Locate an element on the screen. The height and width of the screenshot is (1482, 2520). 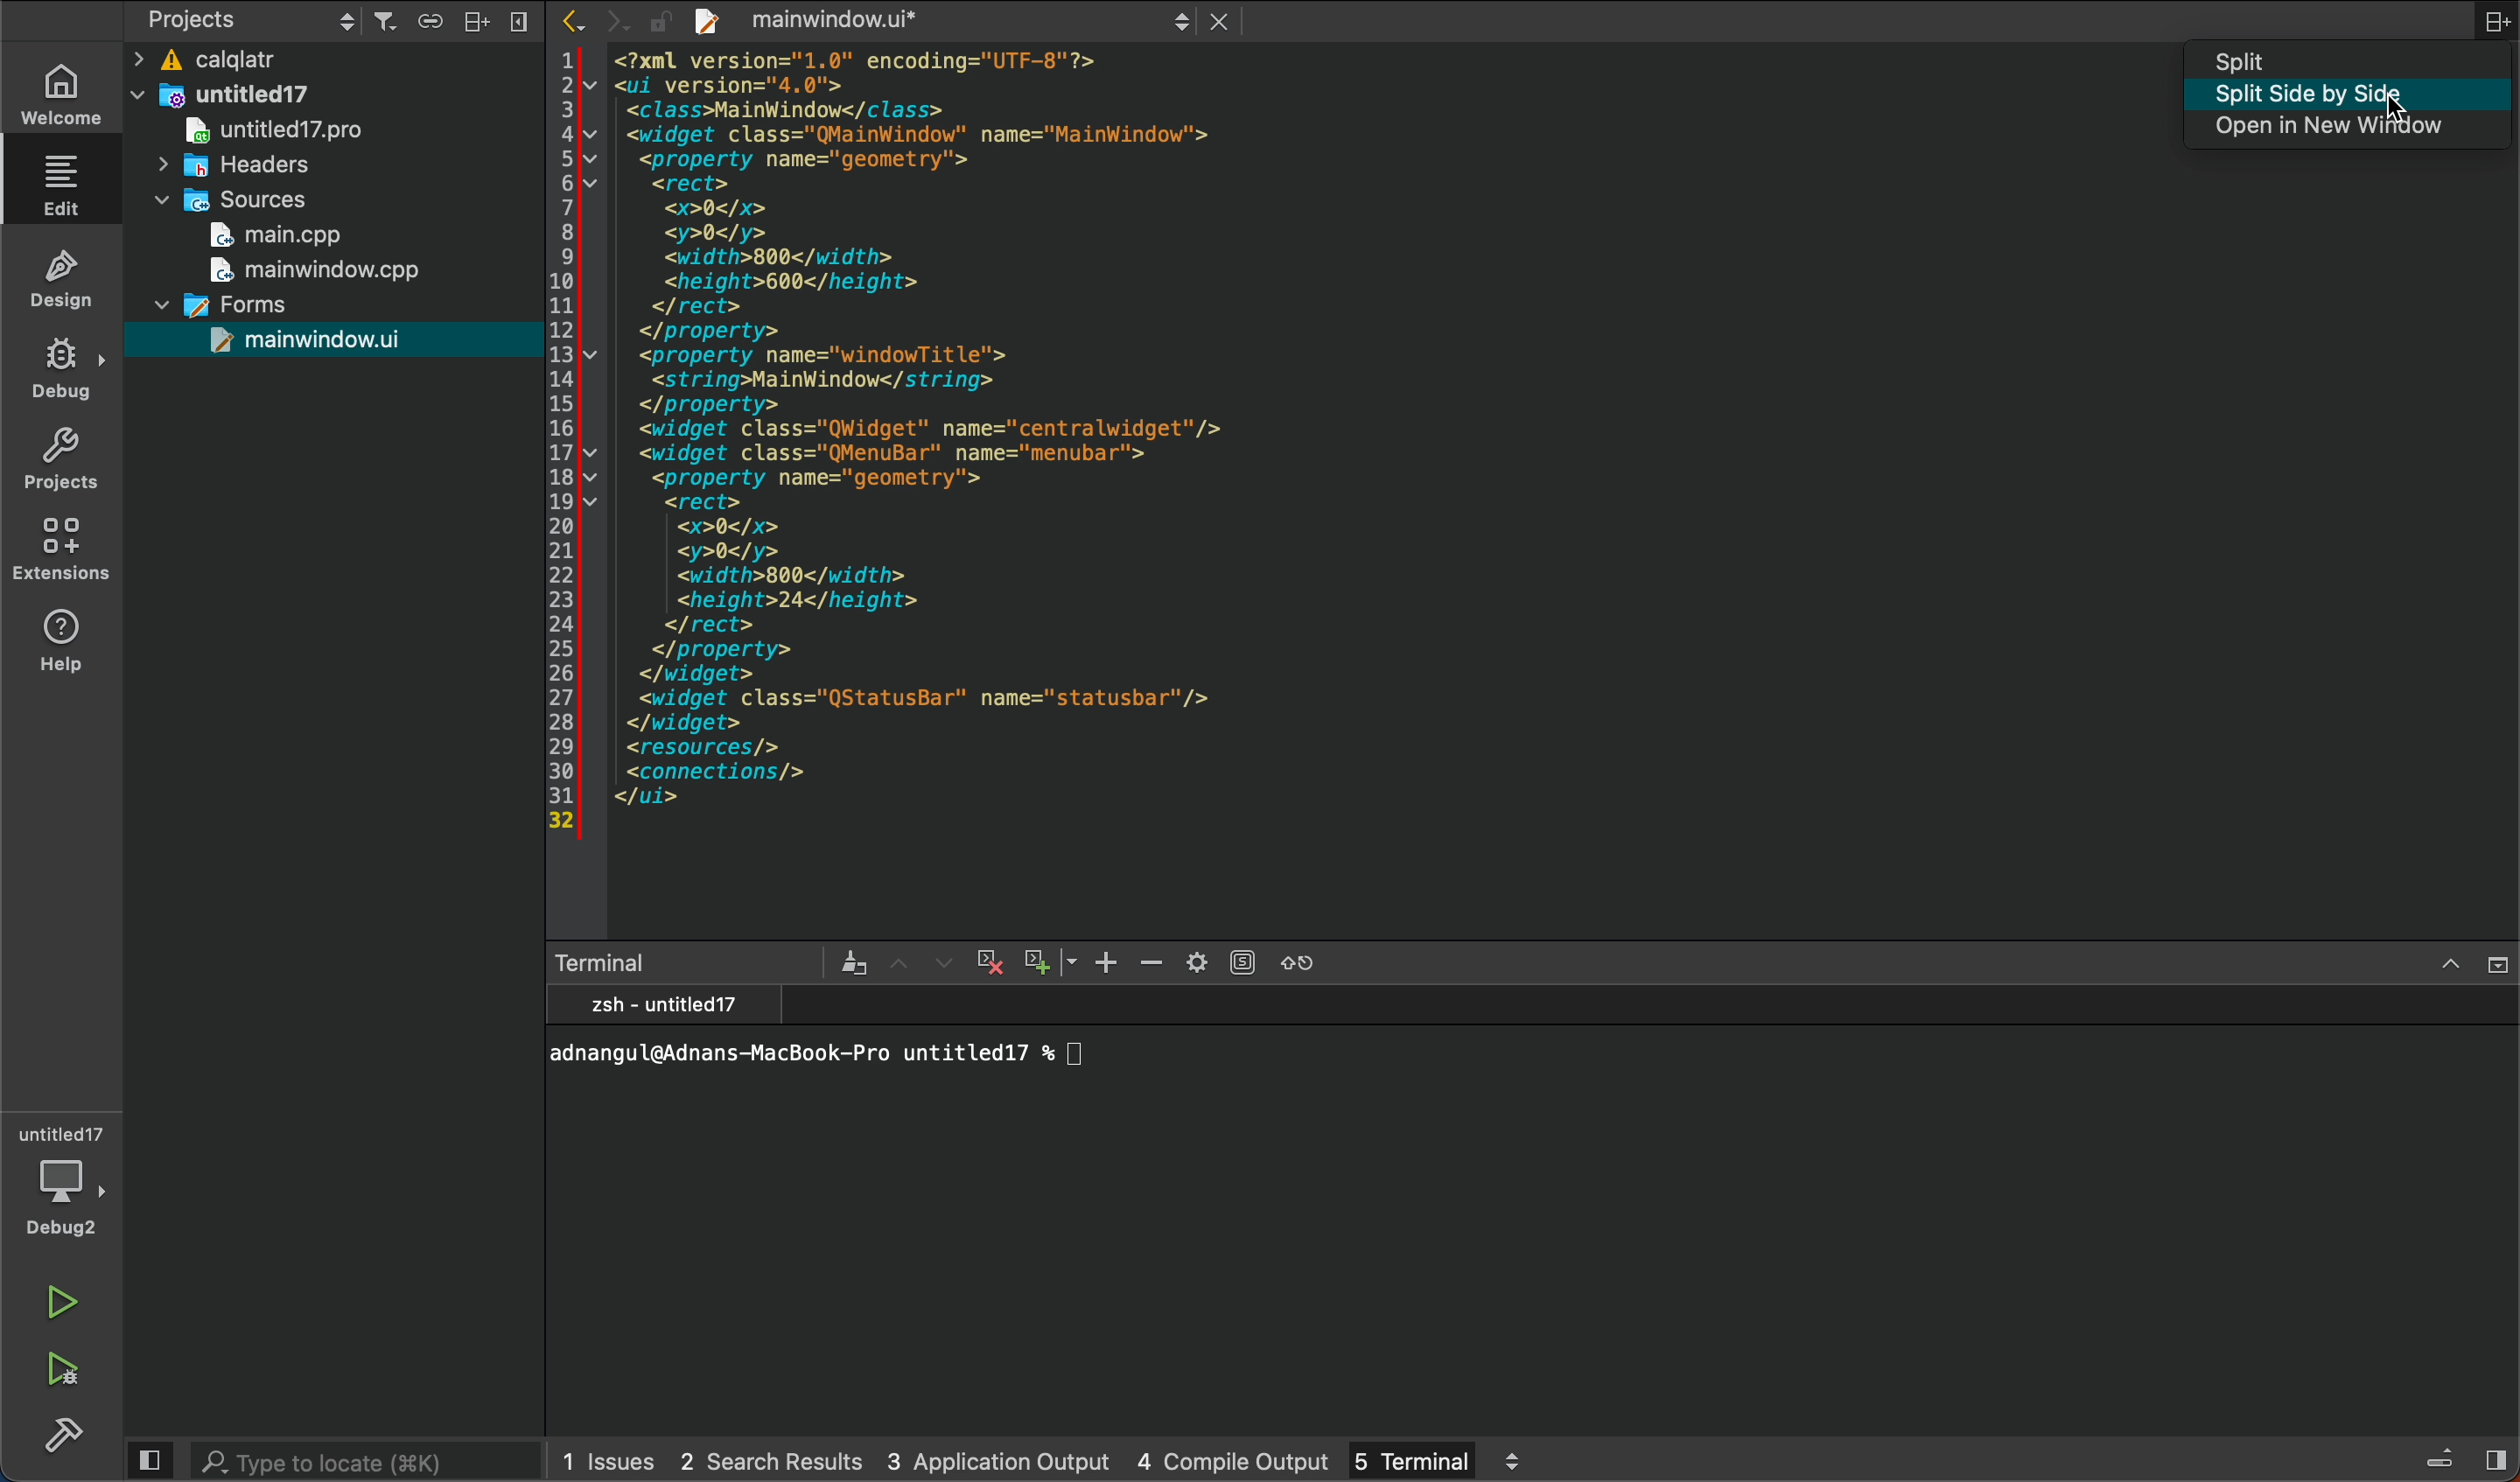
issues is located at coordinates (610, 1459).